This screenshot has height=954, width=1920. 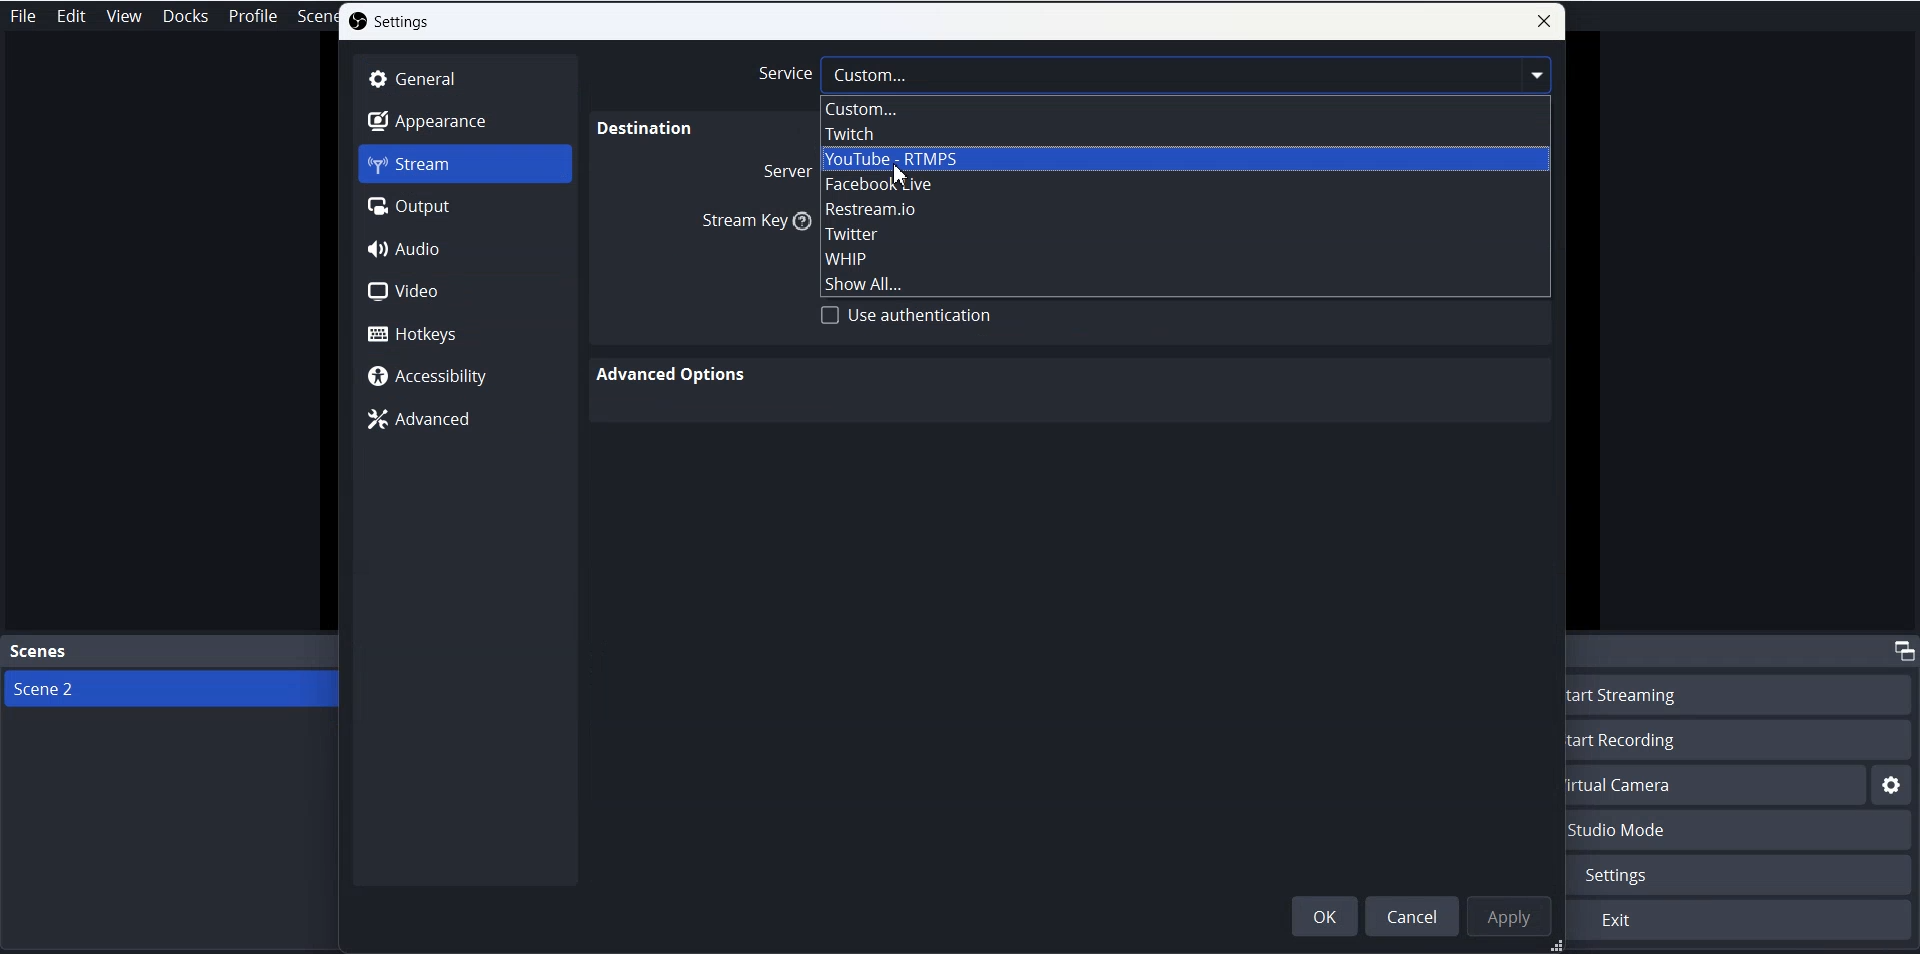 I want to click on Cancel, so click(x=1410, y=915).